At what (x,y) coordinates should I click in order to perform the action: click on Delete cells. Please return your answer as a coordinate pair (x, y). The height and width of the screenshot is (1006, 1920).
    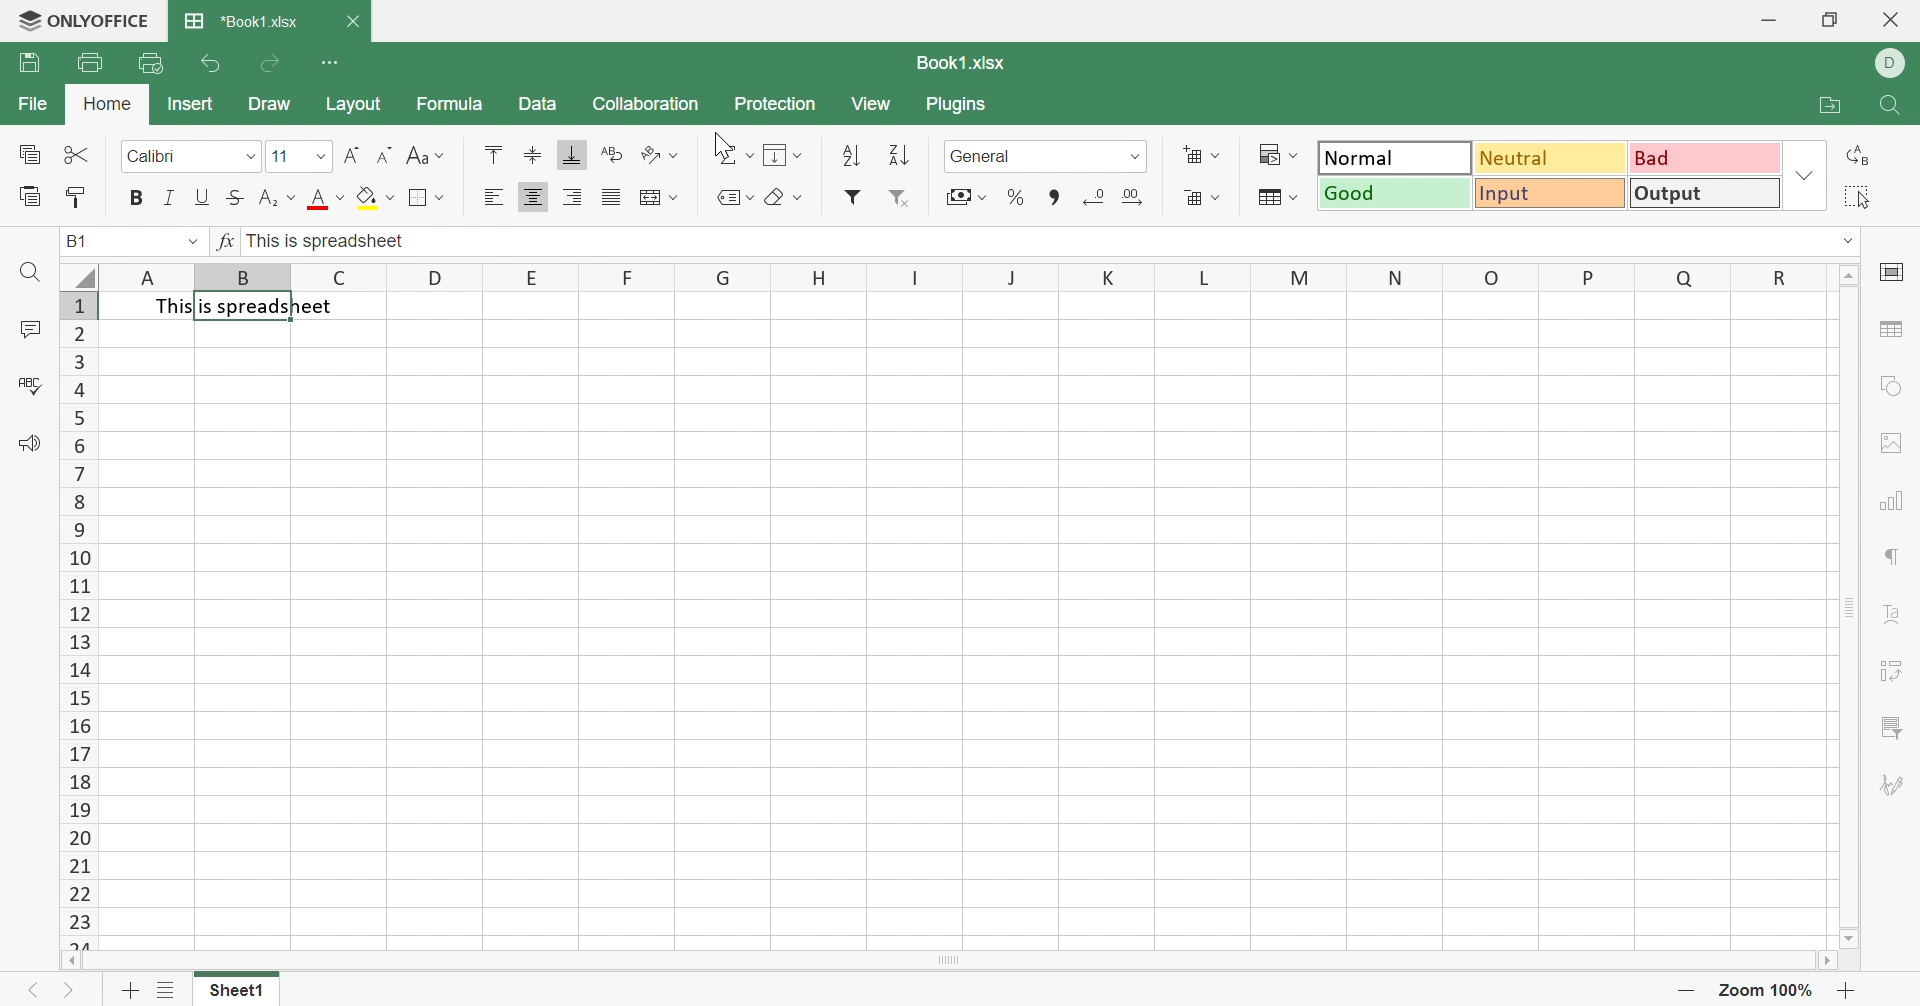
    Looking at the image, I should click on (1192, 194).